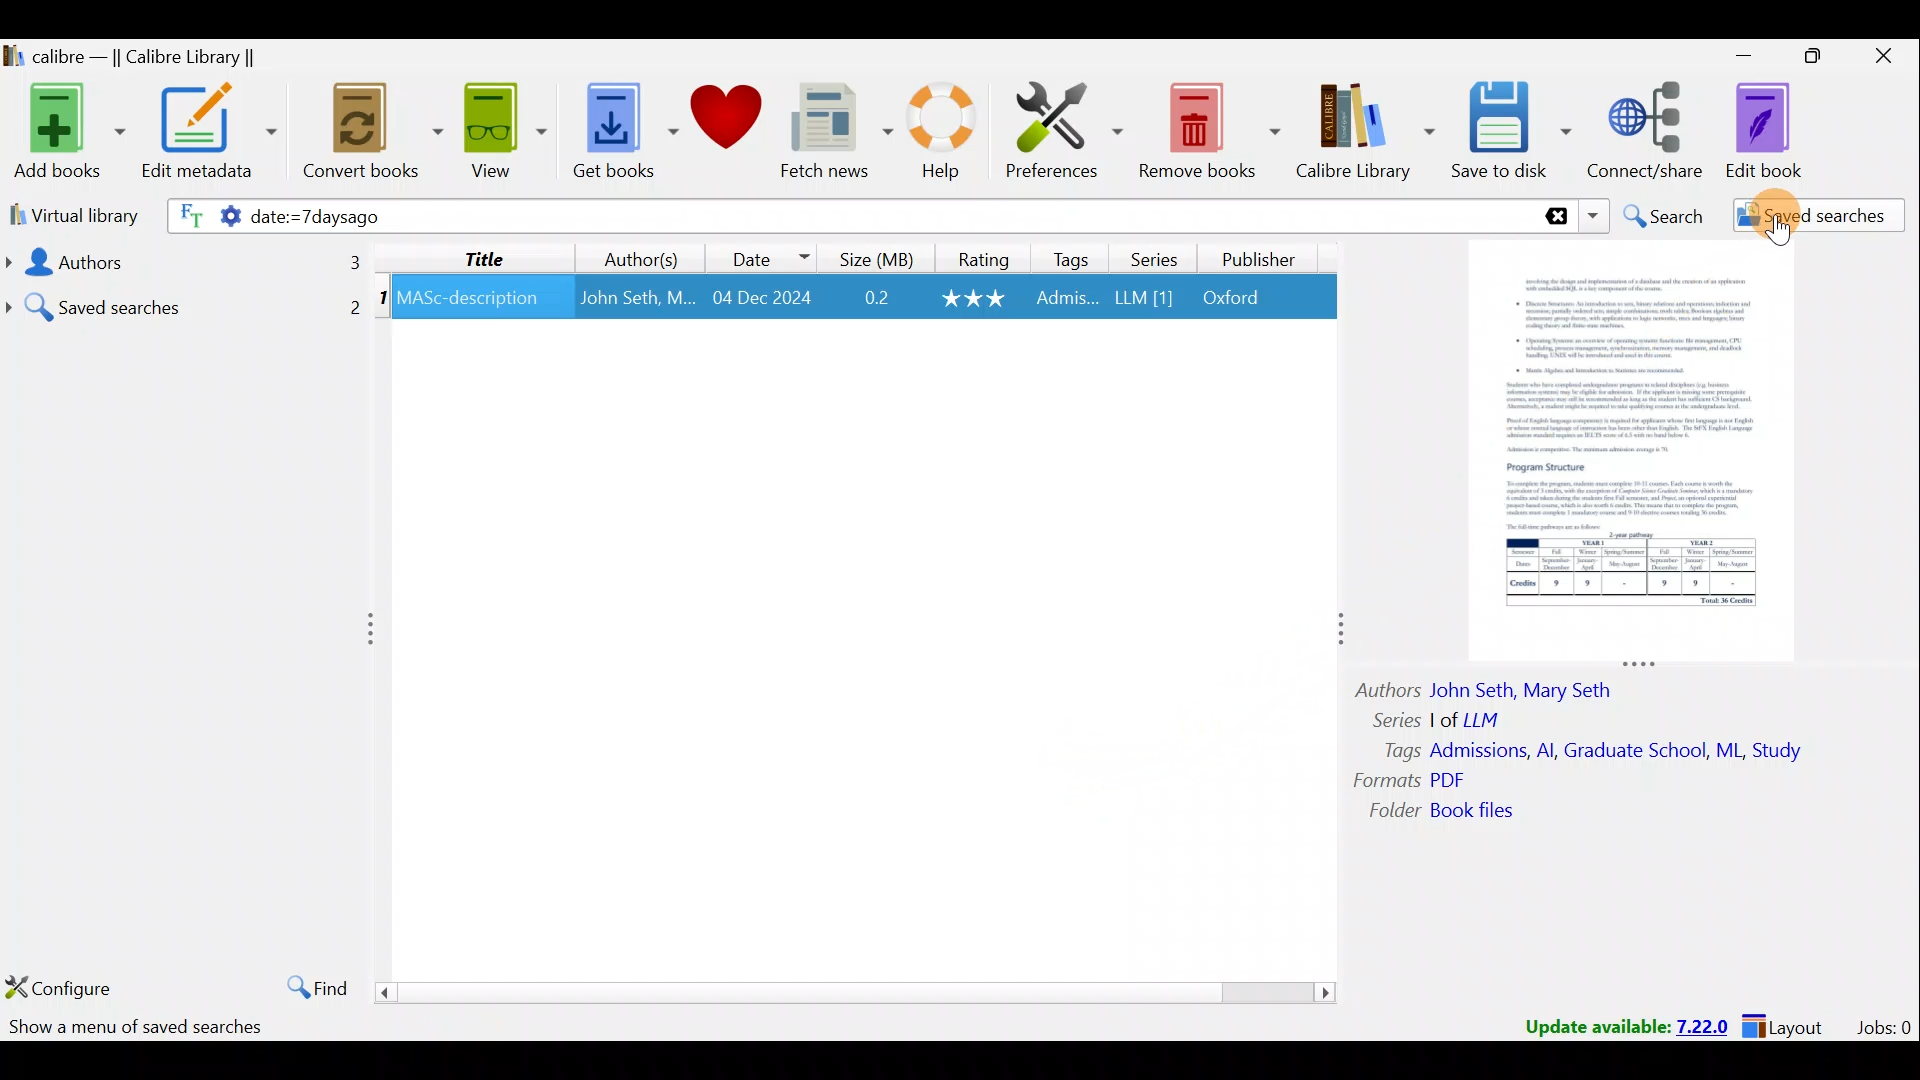 This screenshot has height=1080, width=1920. Describe the element at coordinates (725, 120) in the screenshot. I see `Donate` at that location.